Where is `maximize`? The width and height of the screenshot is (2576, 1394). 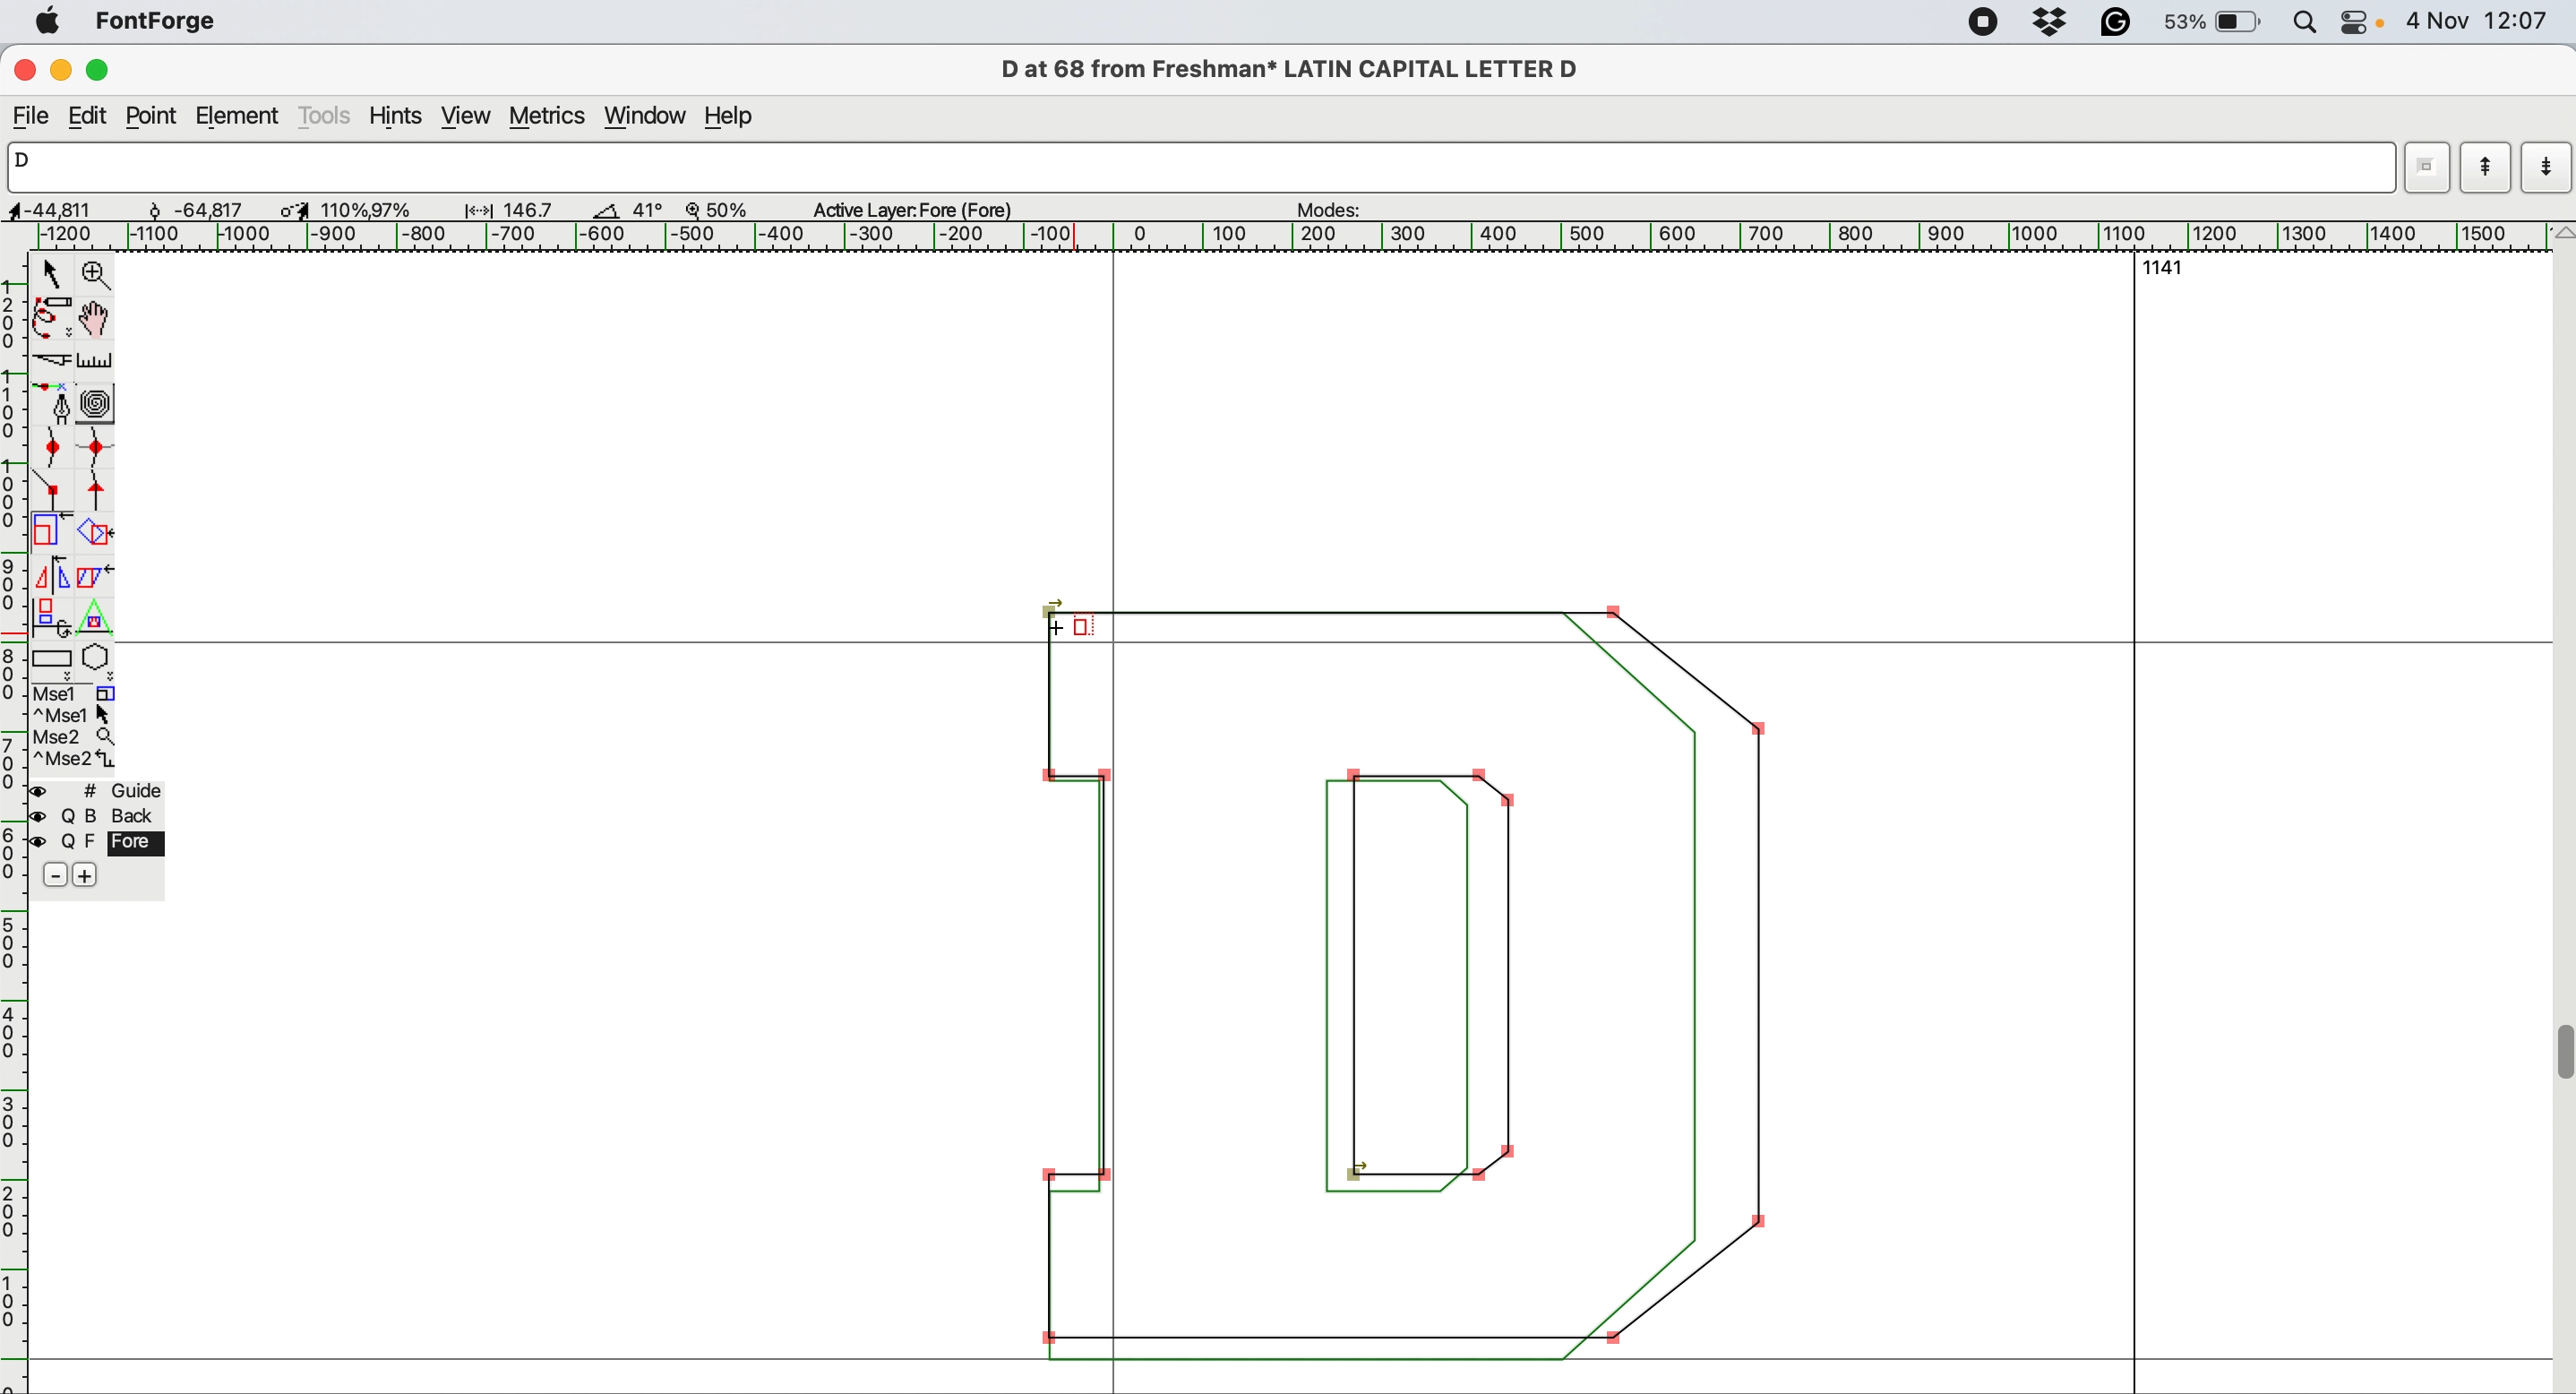 maximize is located at coordinates (104, 70).